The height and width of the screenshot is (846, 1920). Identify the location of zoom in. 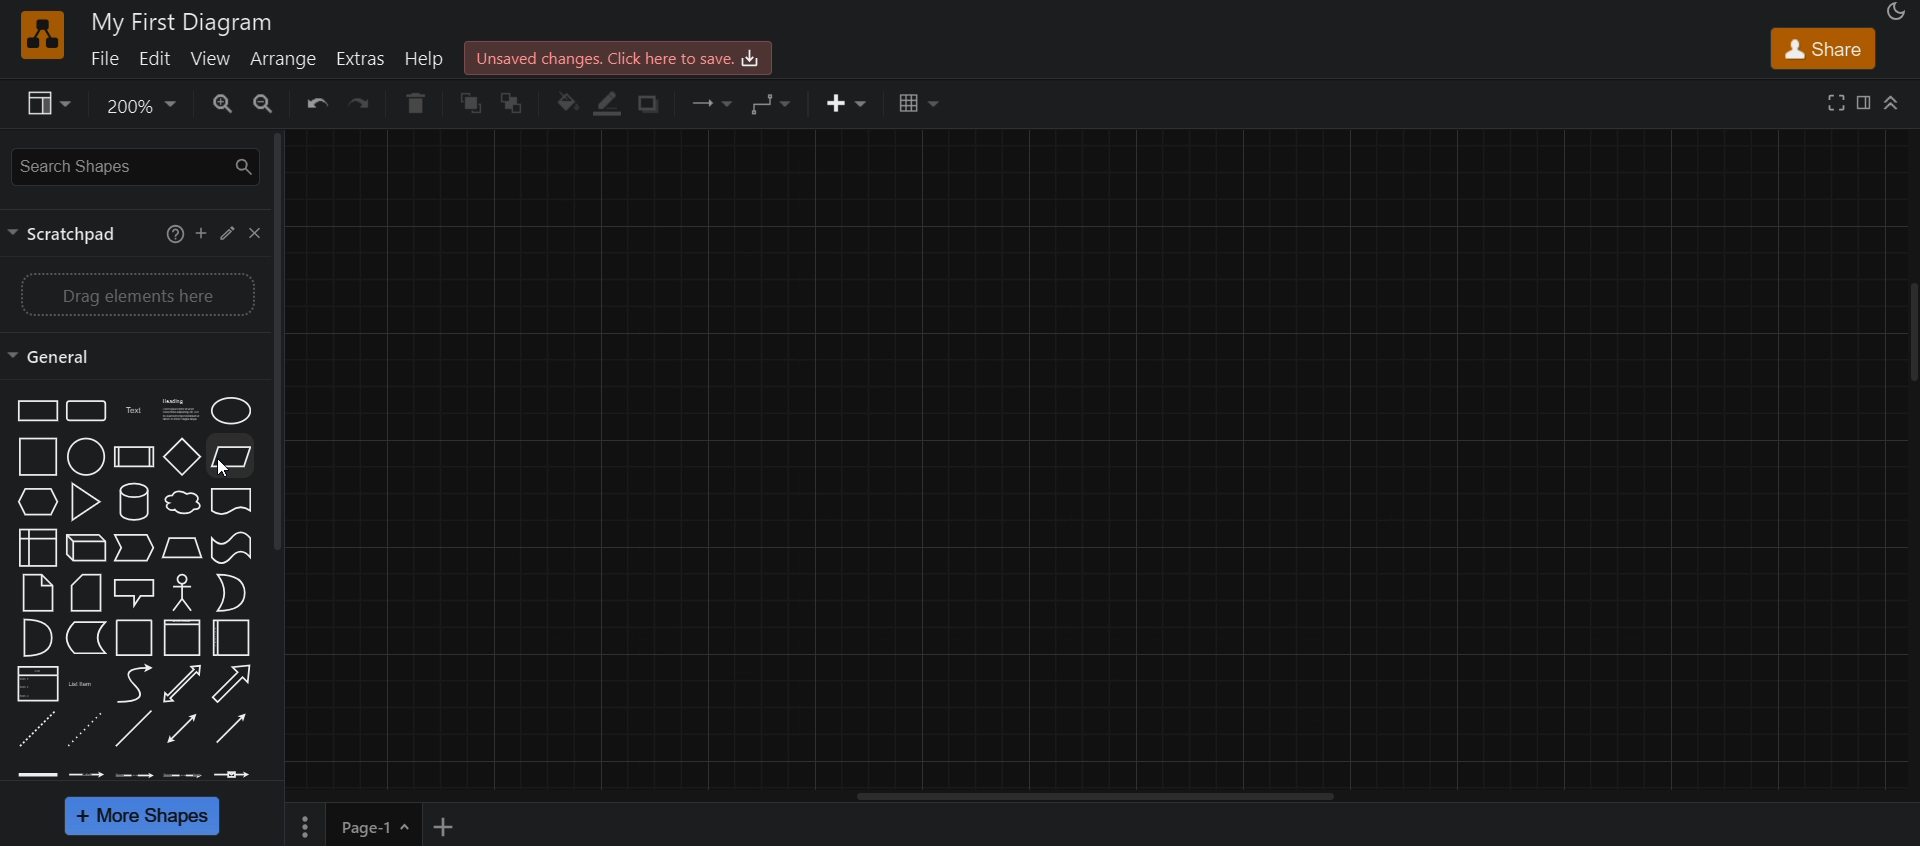
(222, 105).